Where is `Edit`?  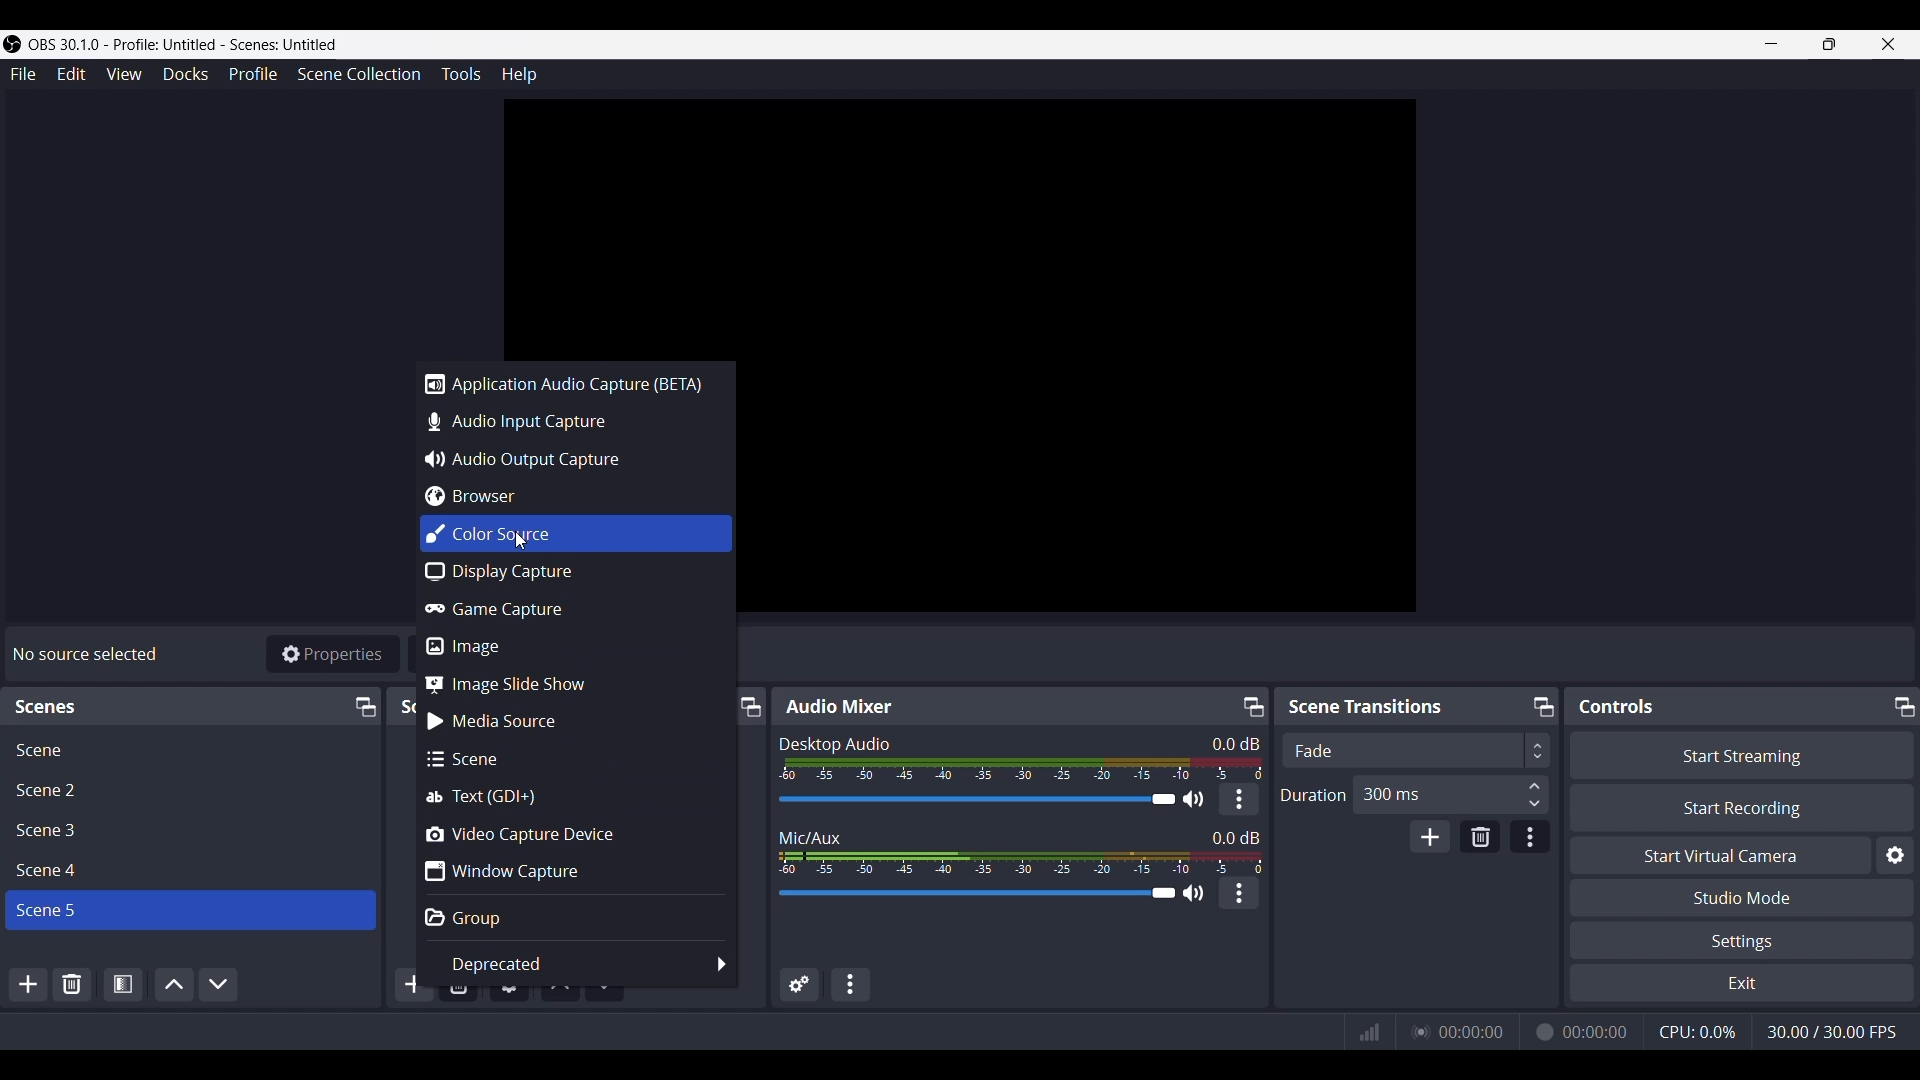 Edit is located at coordinates (70, 73).